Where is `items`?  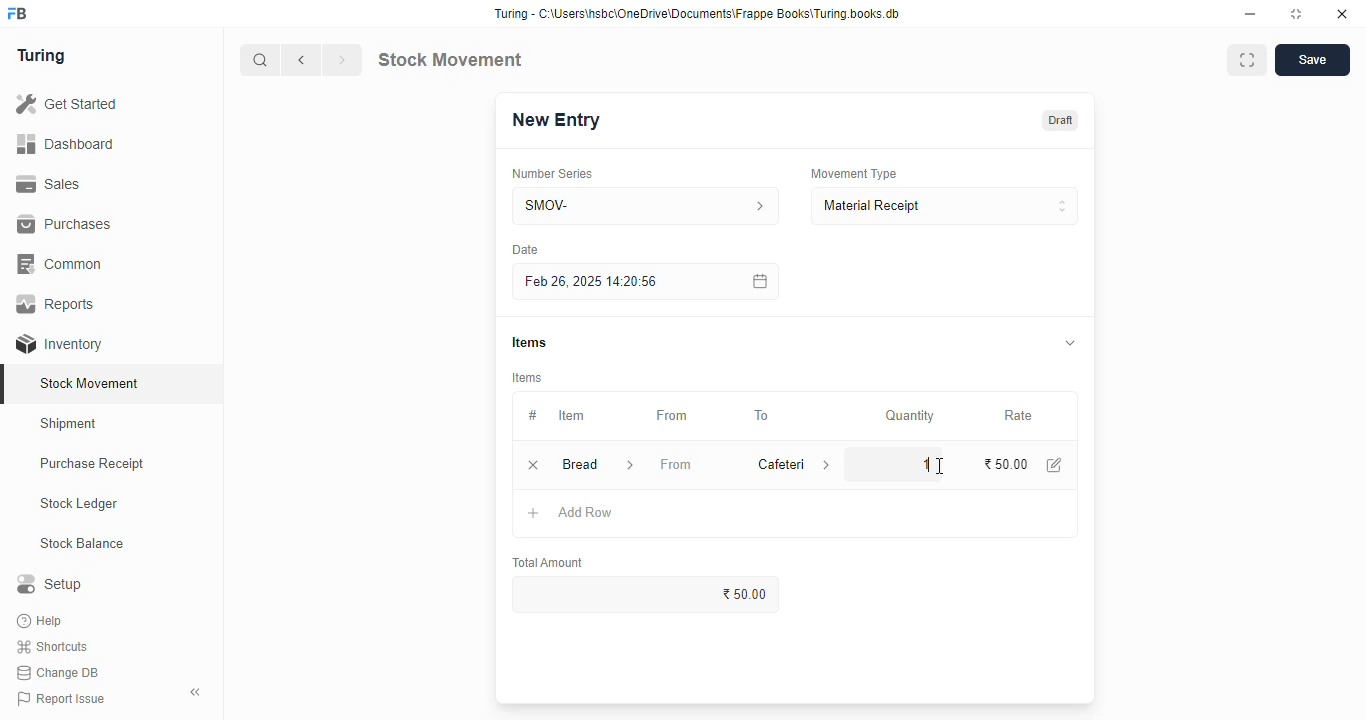 items is located at coordinates (528, 378).